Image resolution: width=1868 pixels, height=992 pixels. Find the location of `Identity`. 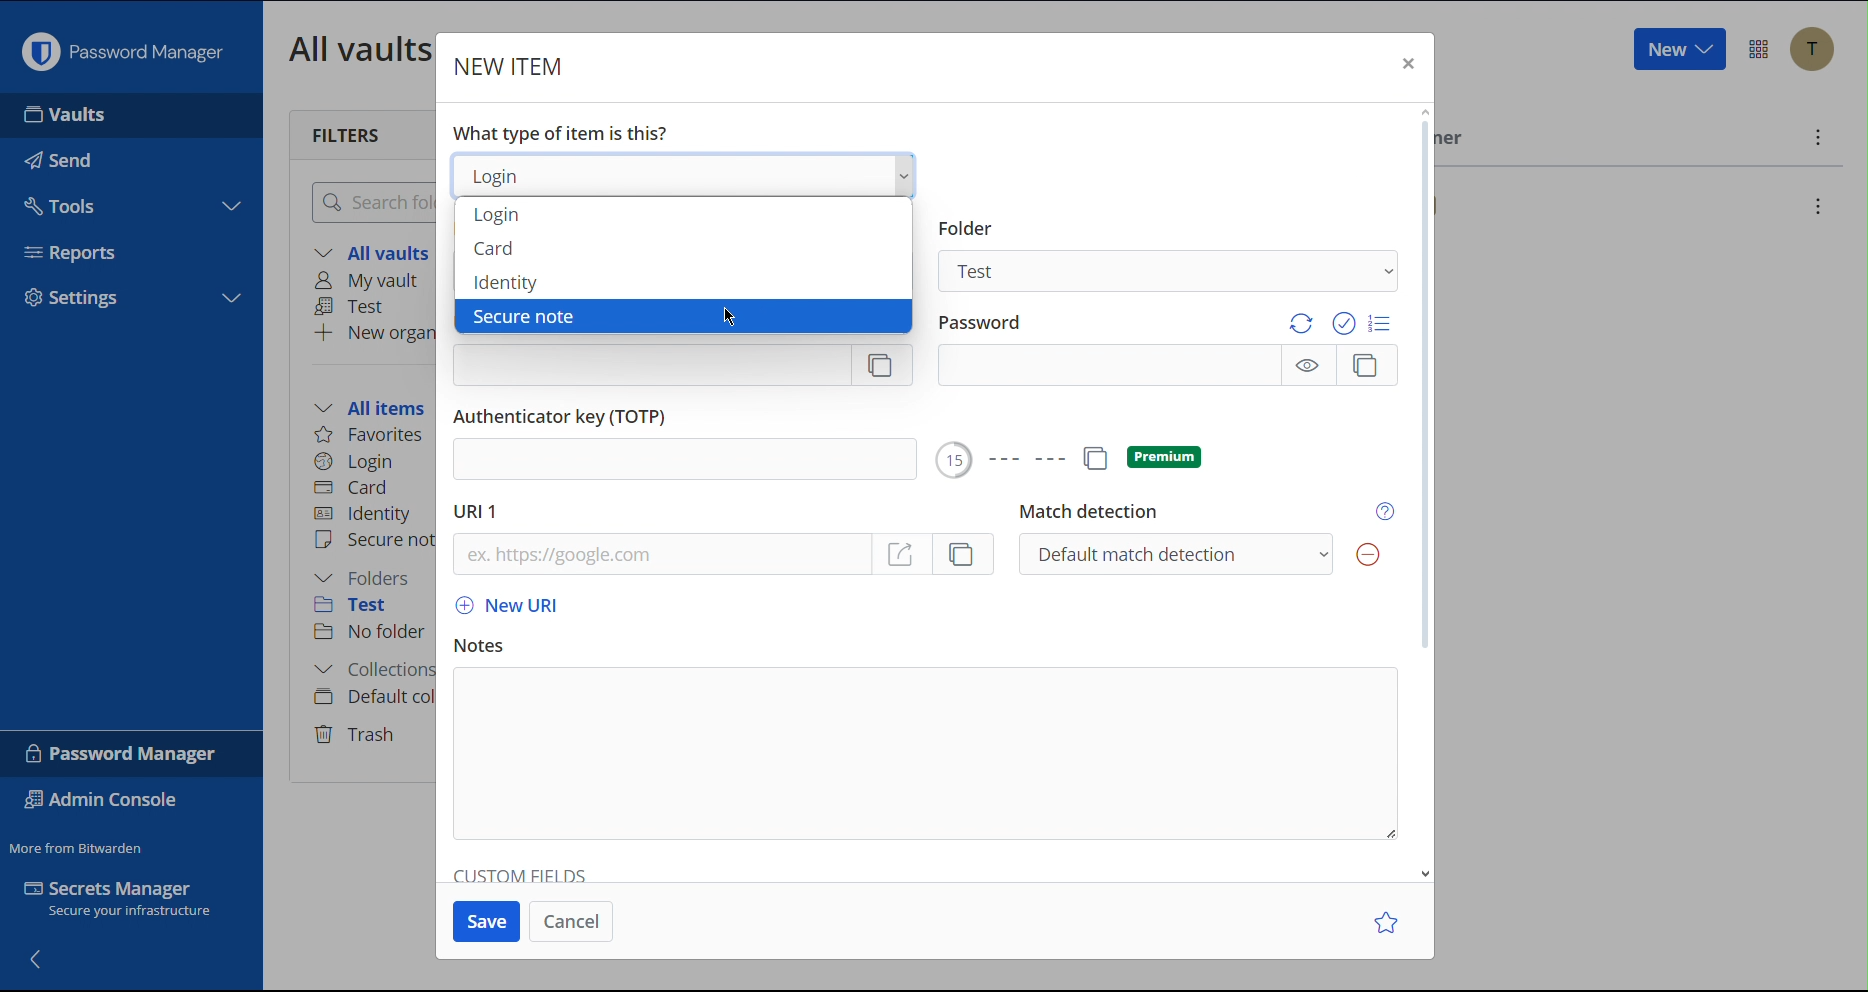

Identity is located at coordinates (365, 514).